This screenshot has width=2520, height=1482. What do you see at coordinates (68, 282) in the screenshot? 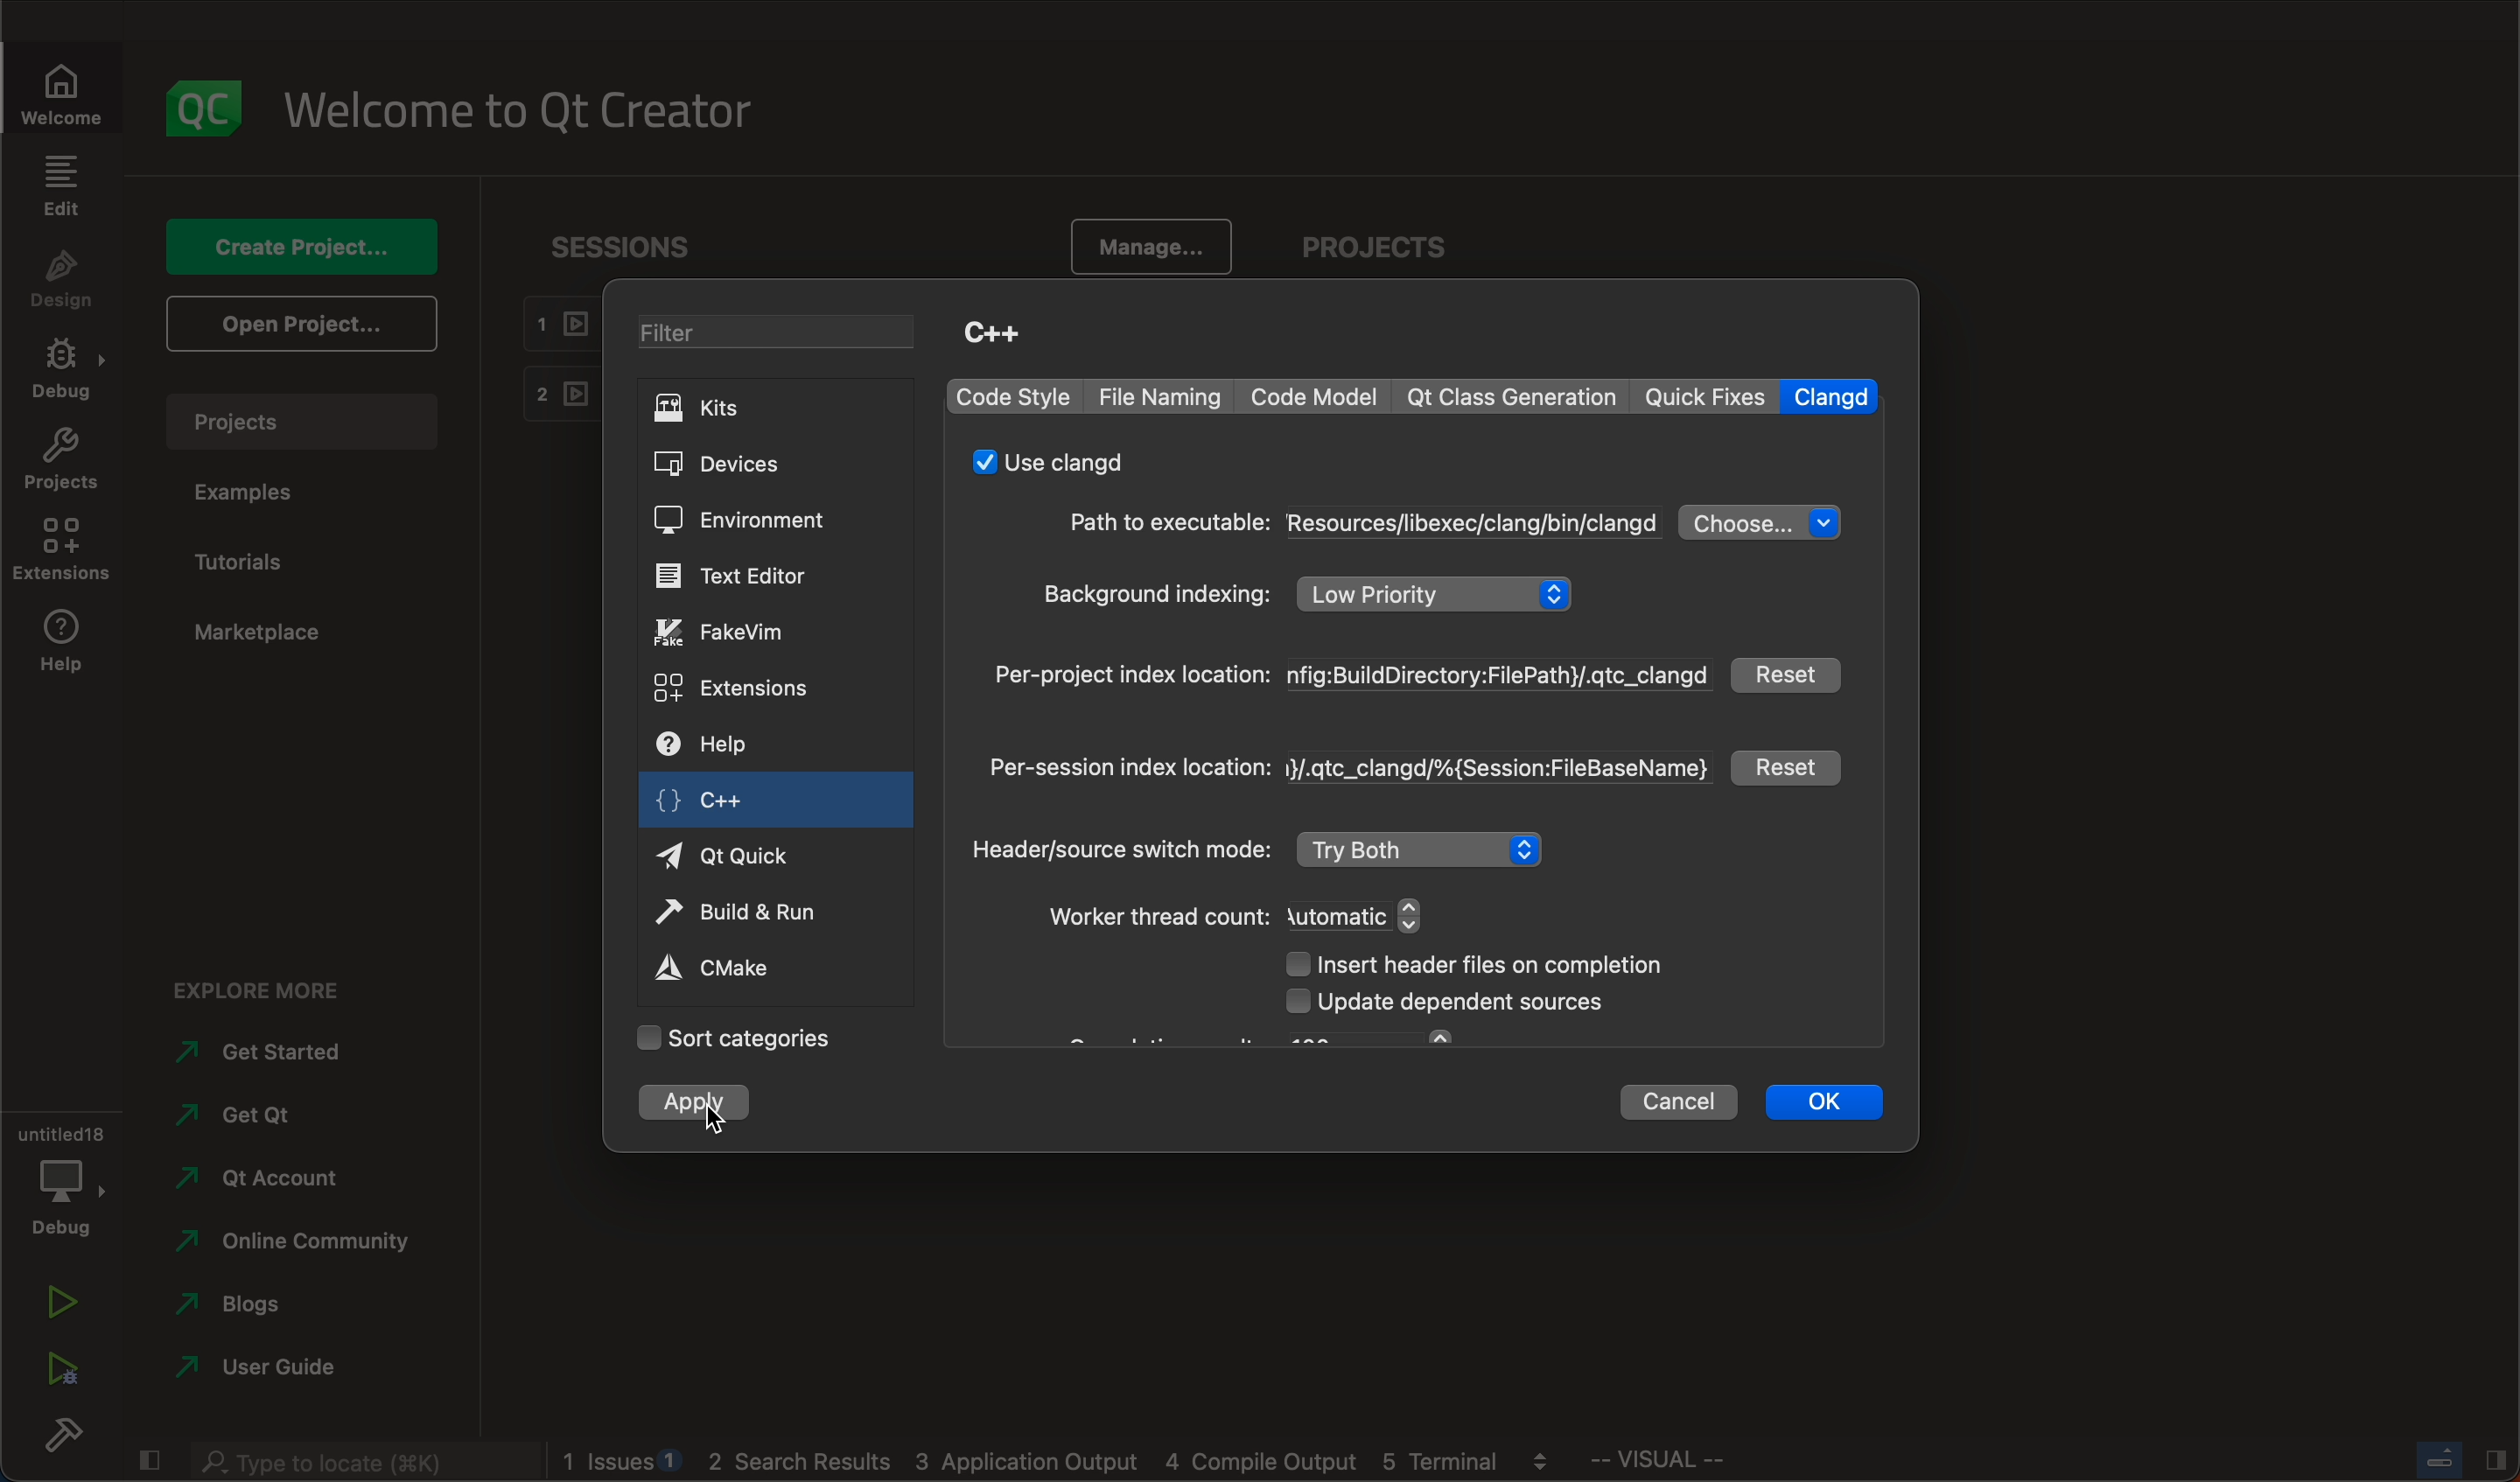
I see `design` at bounding box center [68, 282].